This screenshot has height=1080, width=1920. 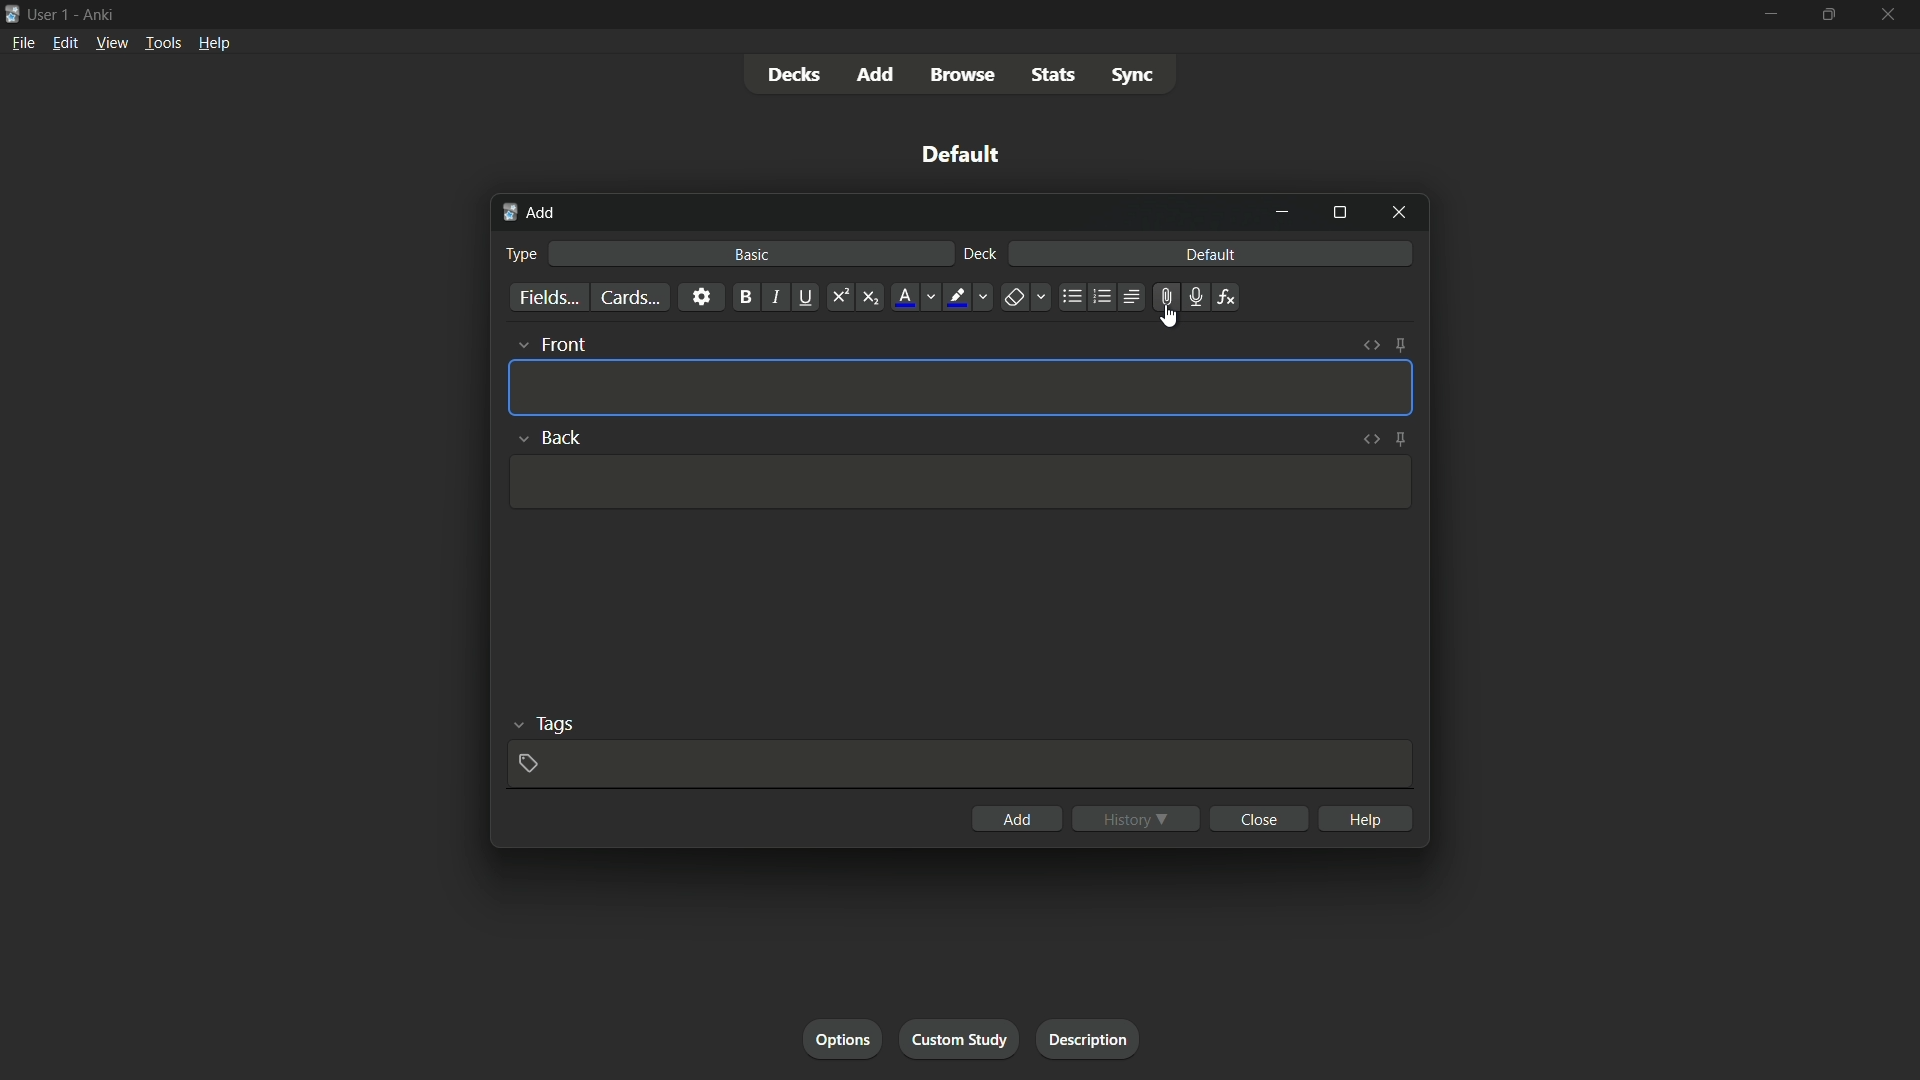 What do you see at coordinates (1405, 343) in the screenshot?
I see `toggle sticky` at bounding box center [1405, 343].